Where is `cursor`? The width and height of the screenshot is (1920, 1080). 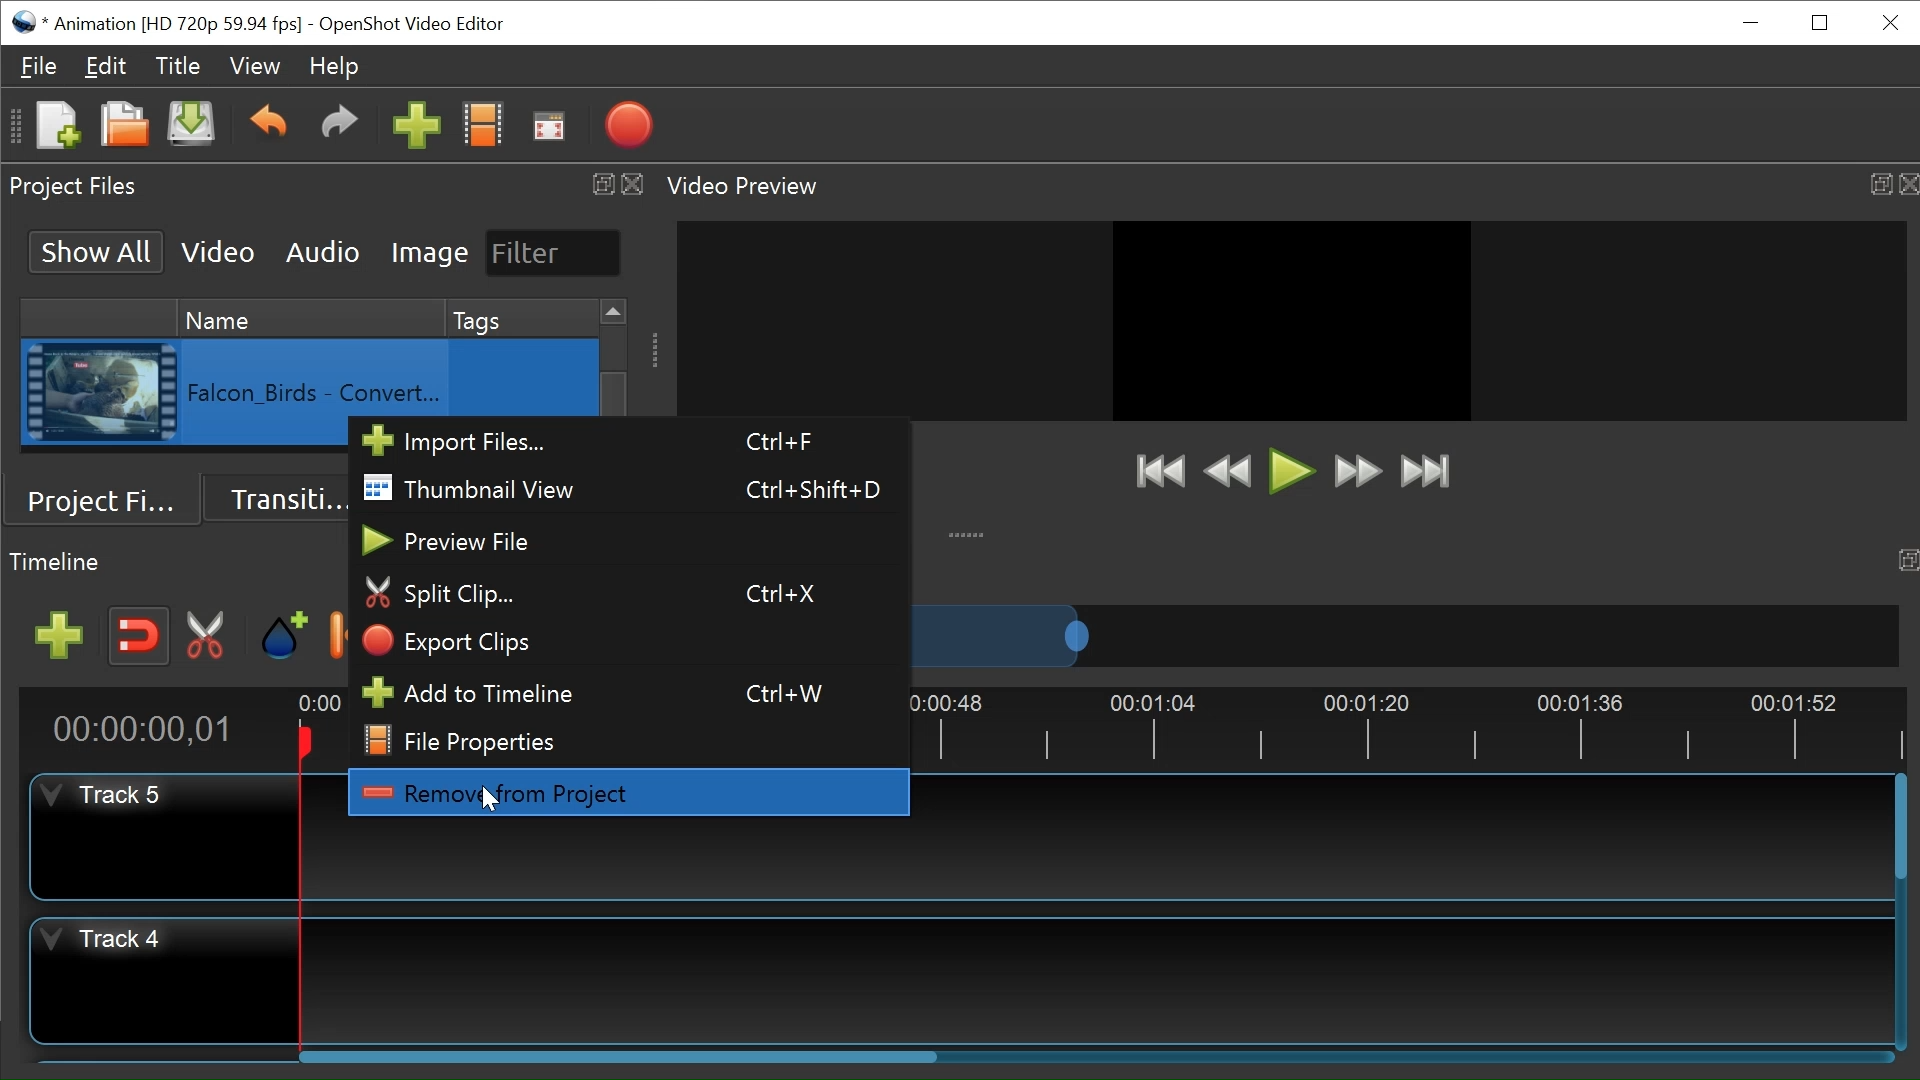
cursor is located at coordinates (494, 802).